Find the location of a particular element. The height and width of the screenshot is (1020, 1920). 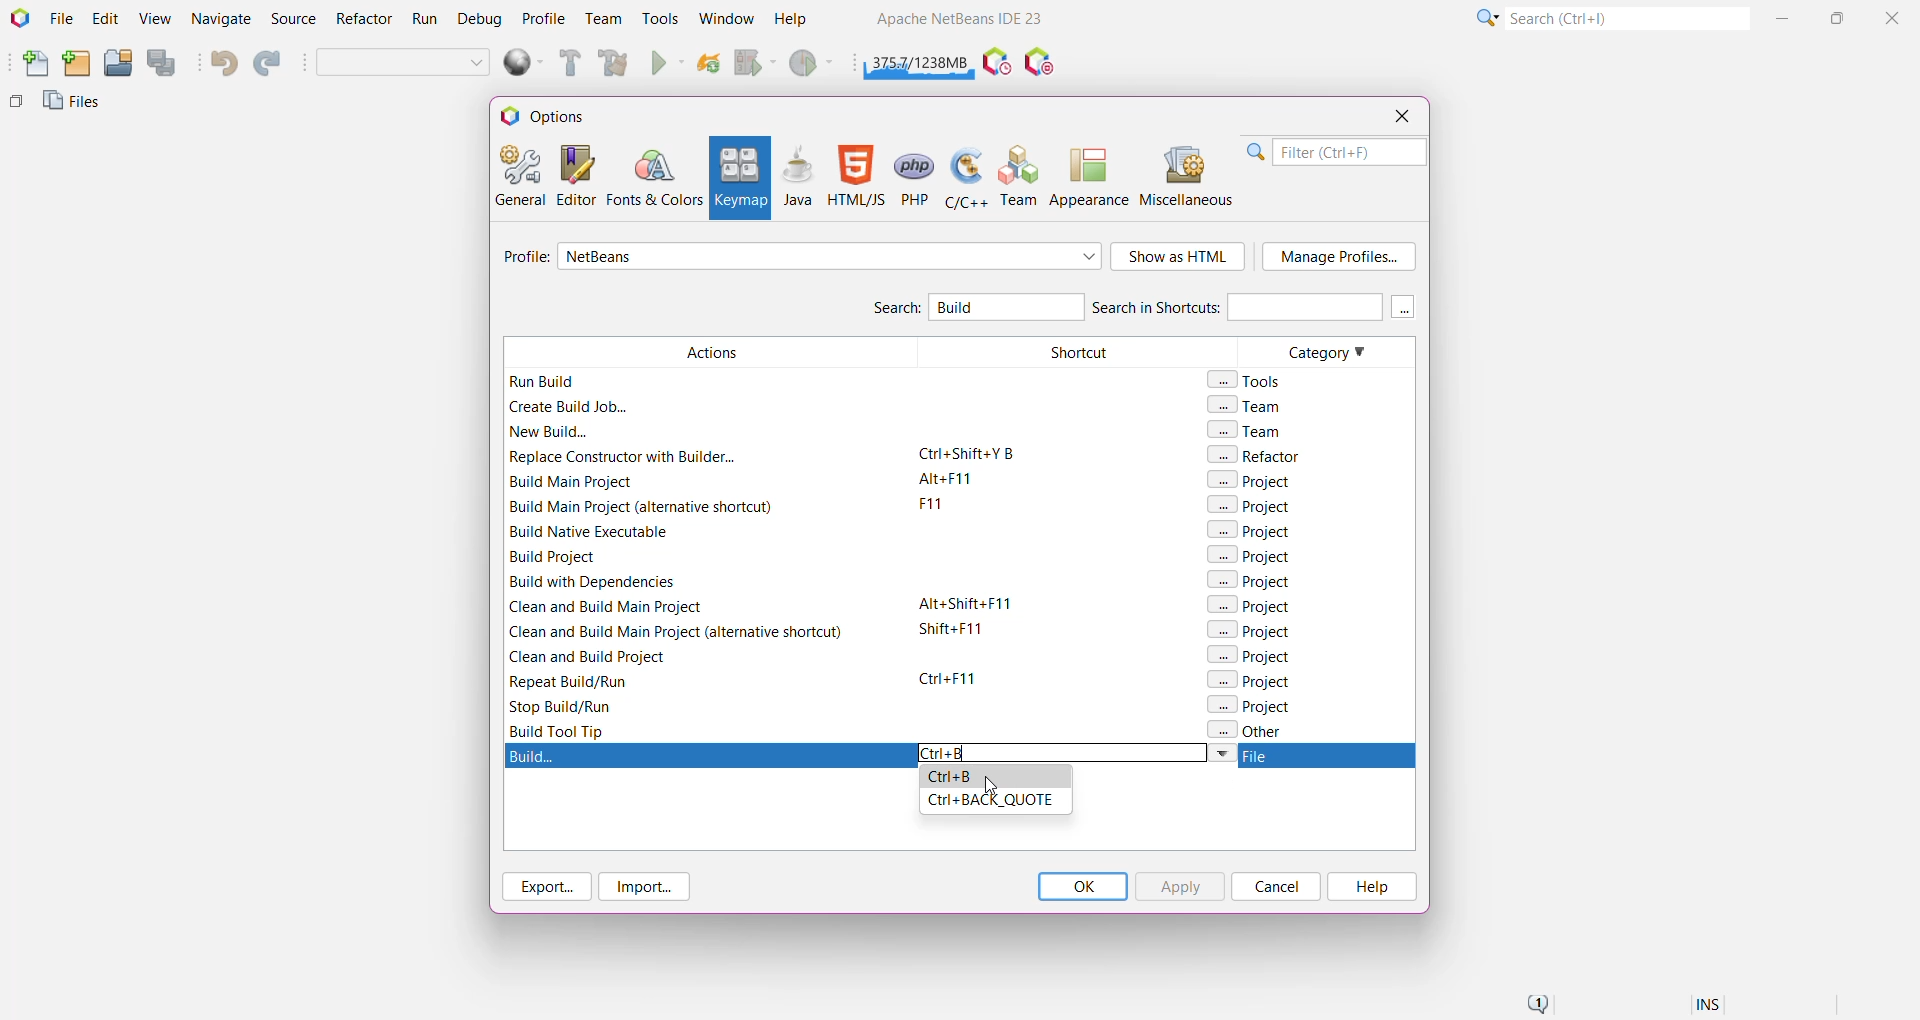

Run is located at coordinates (668, 65).